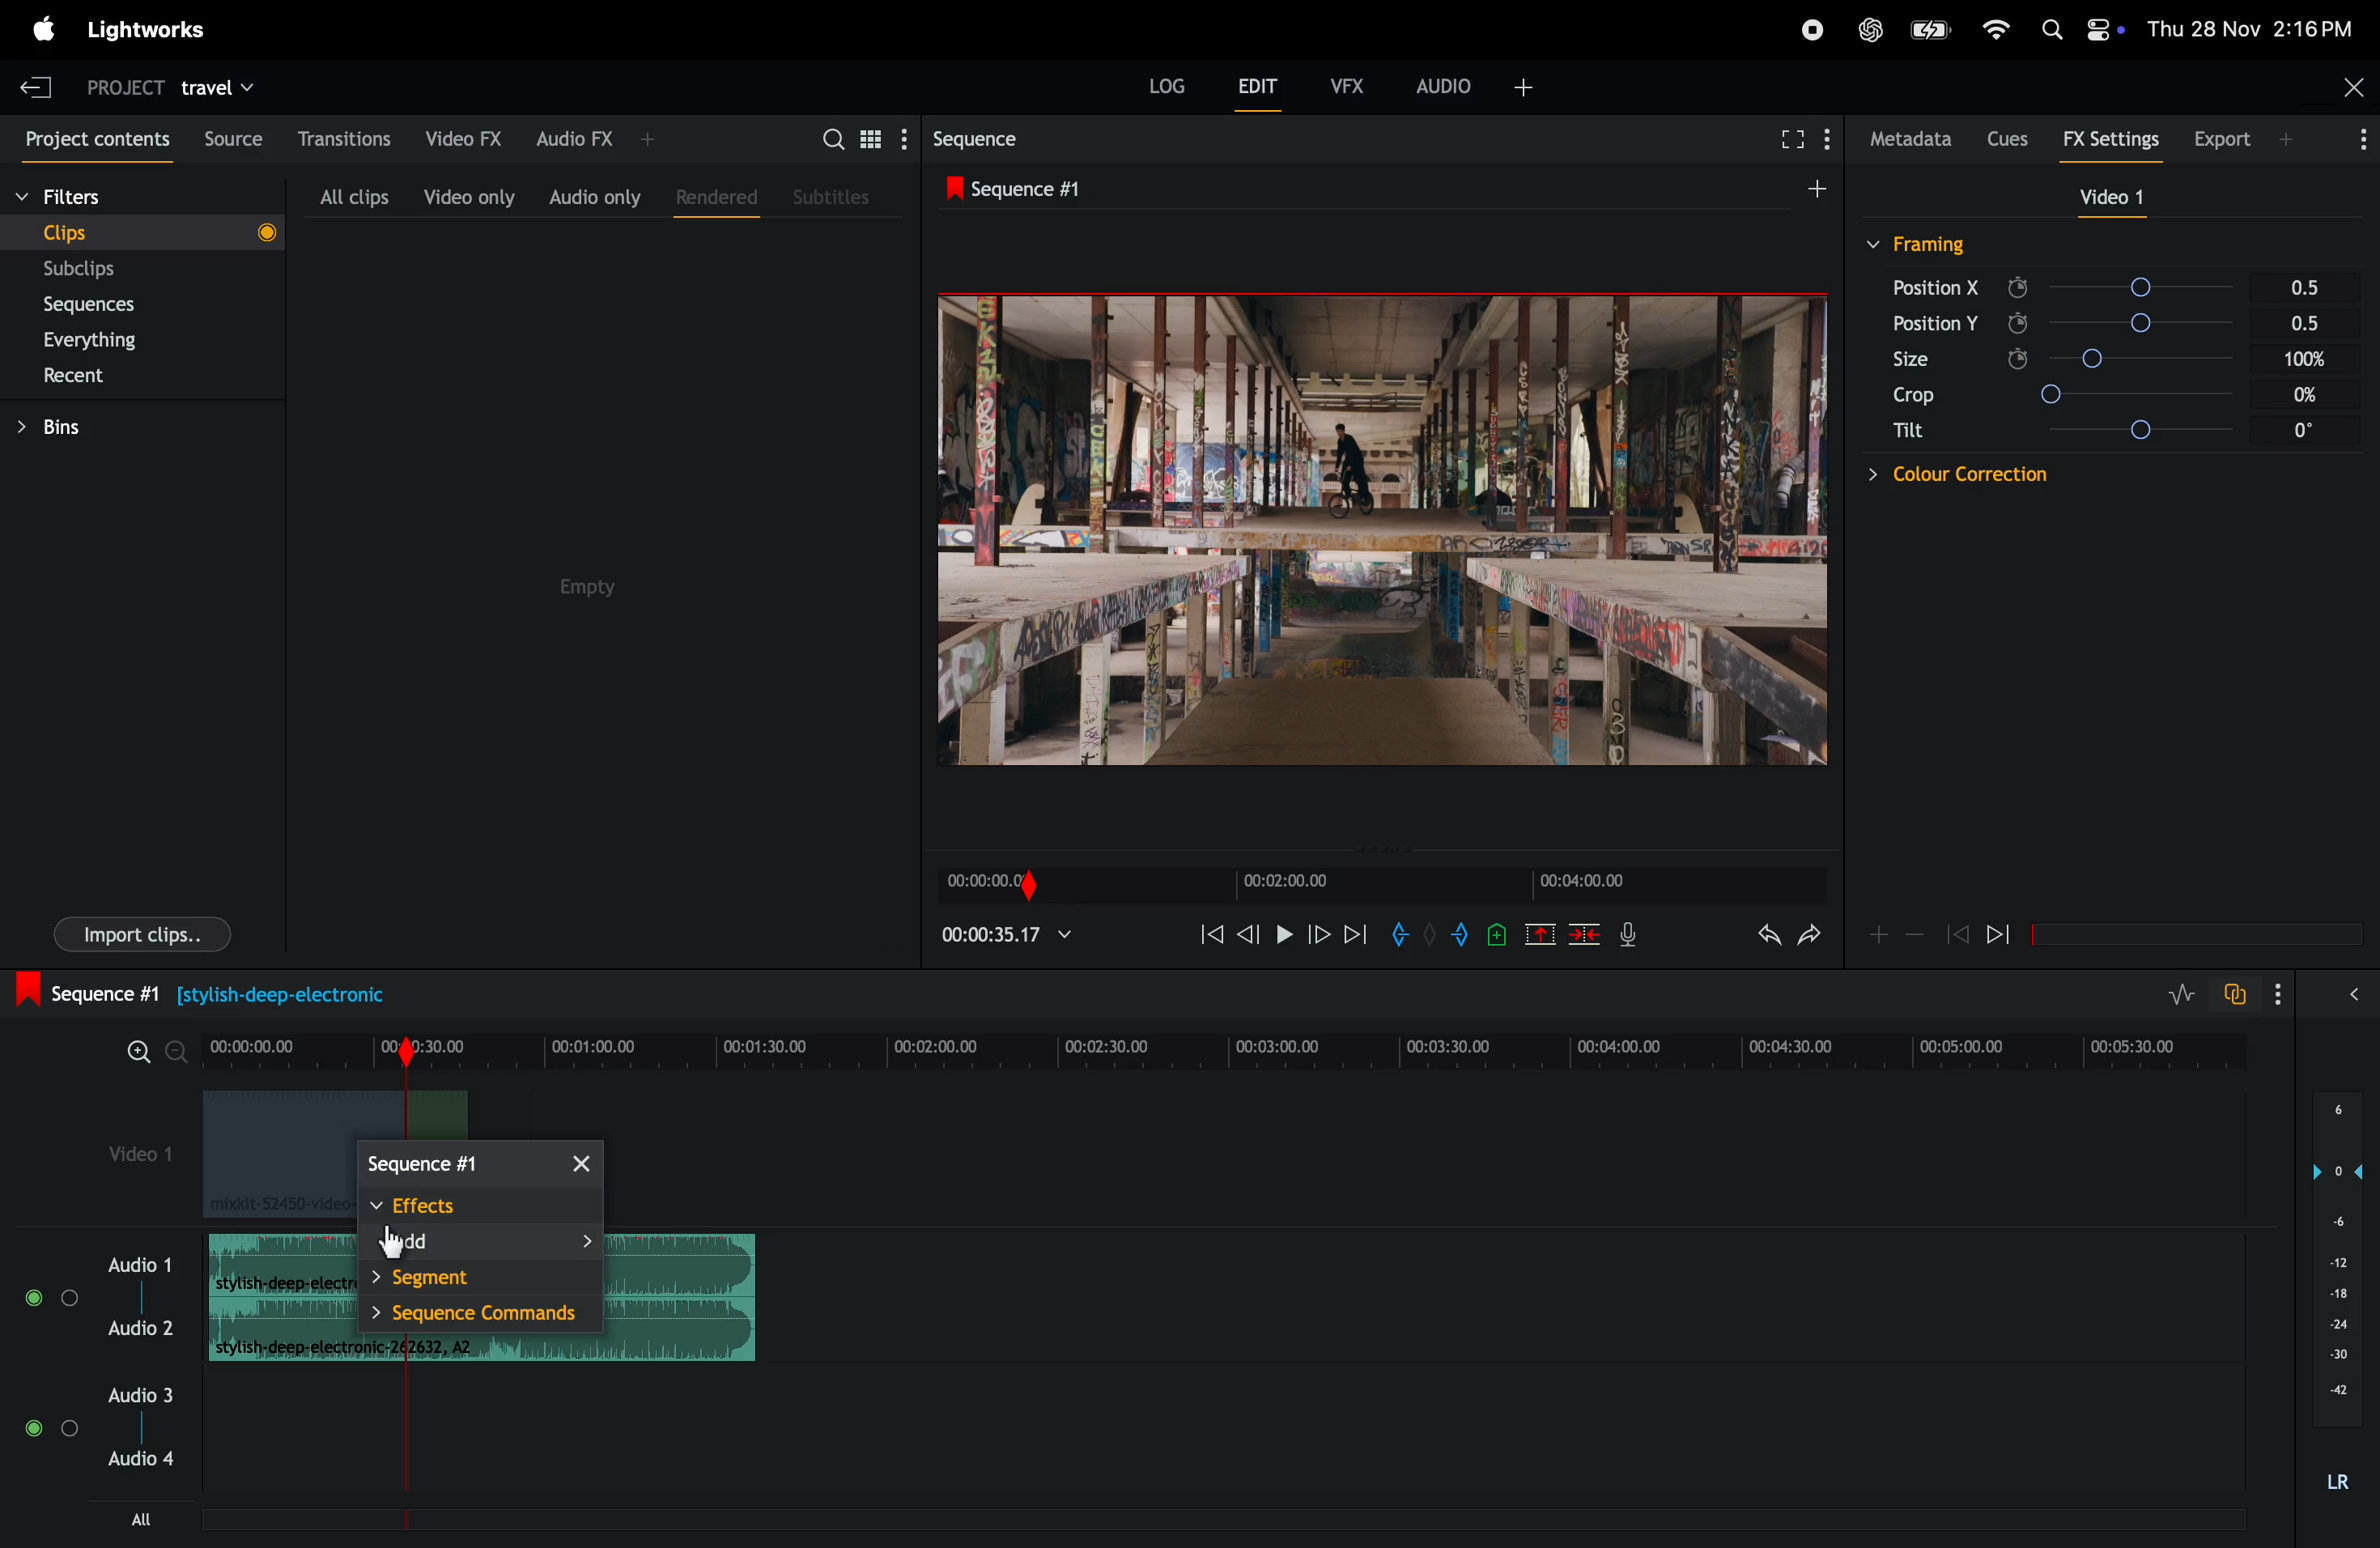  What do you see at coordinates (39, 29) in the screenshot?
I see `apple menu` at bounding box center [39, 29].